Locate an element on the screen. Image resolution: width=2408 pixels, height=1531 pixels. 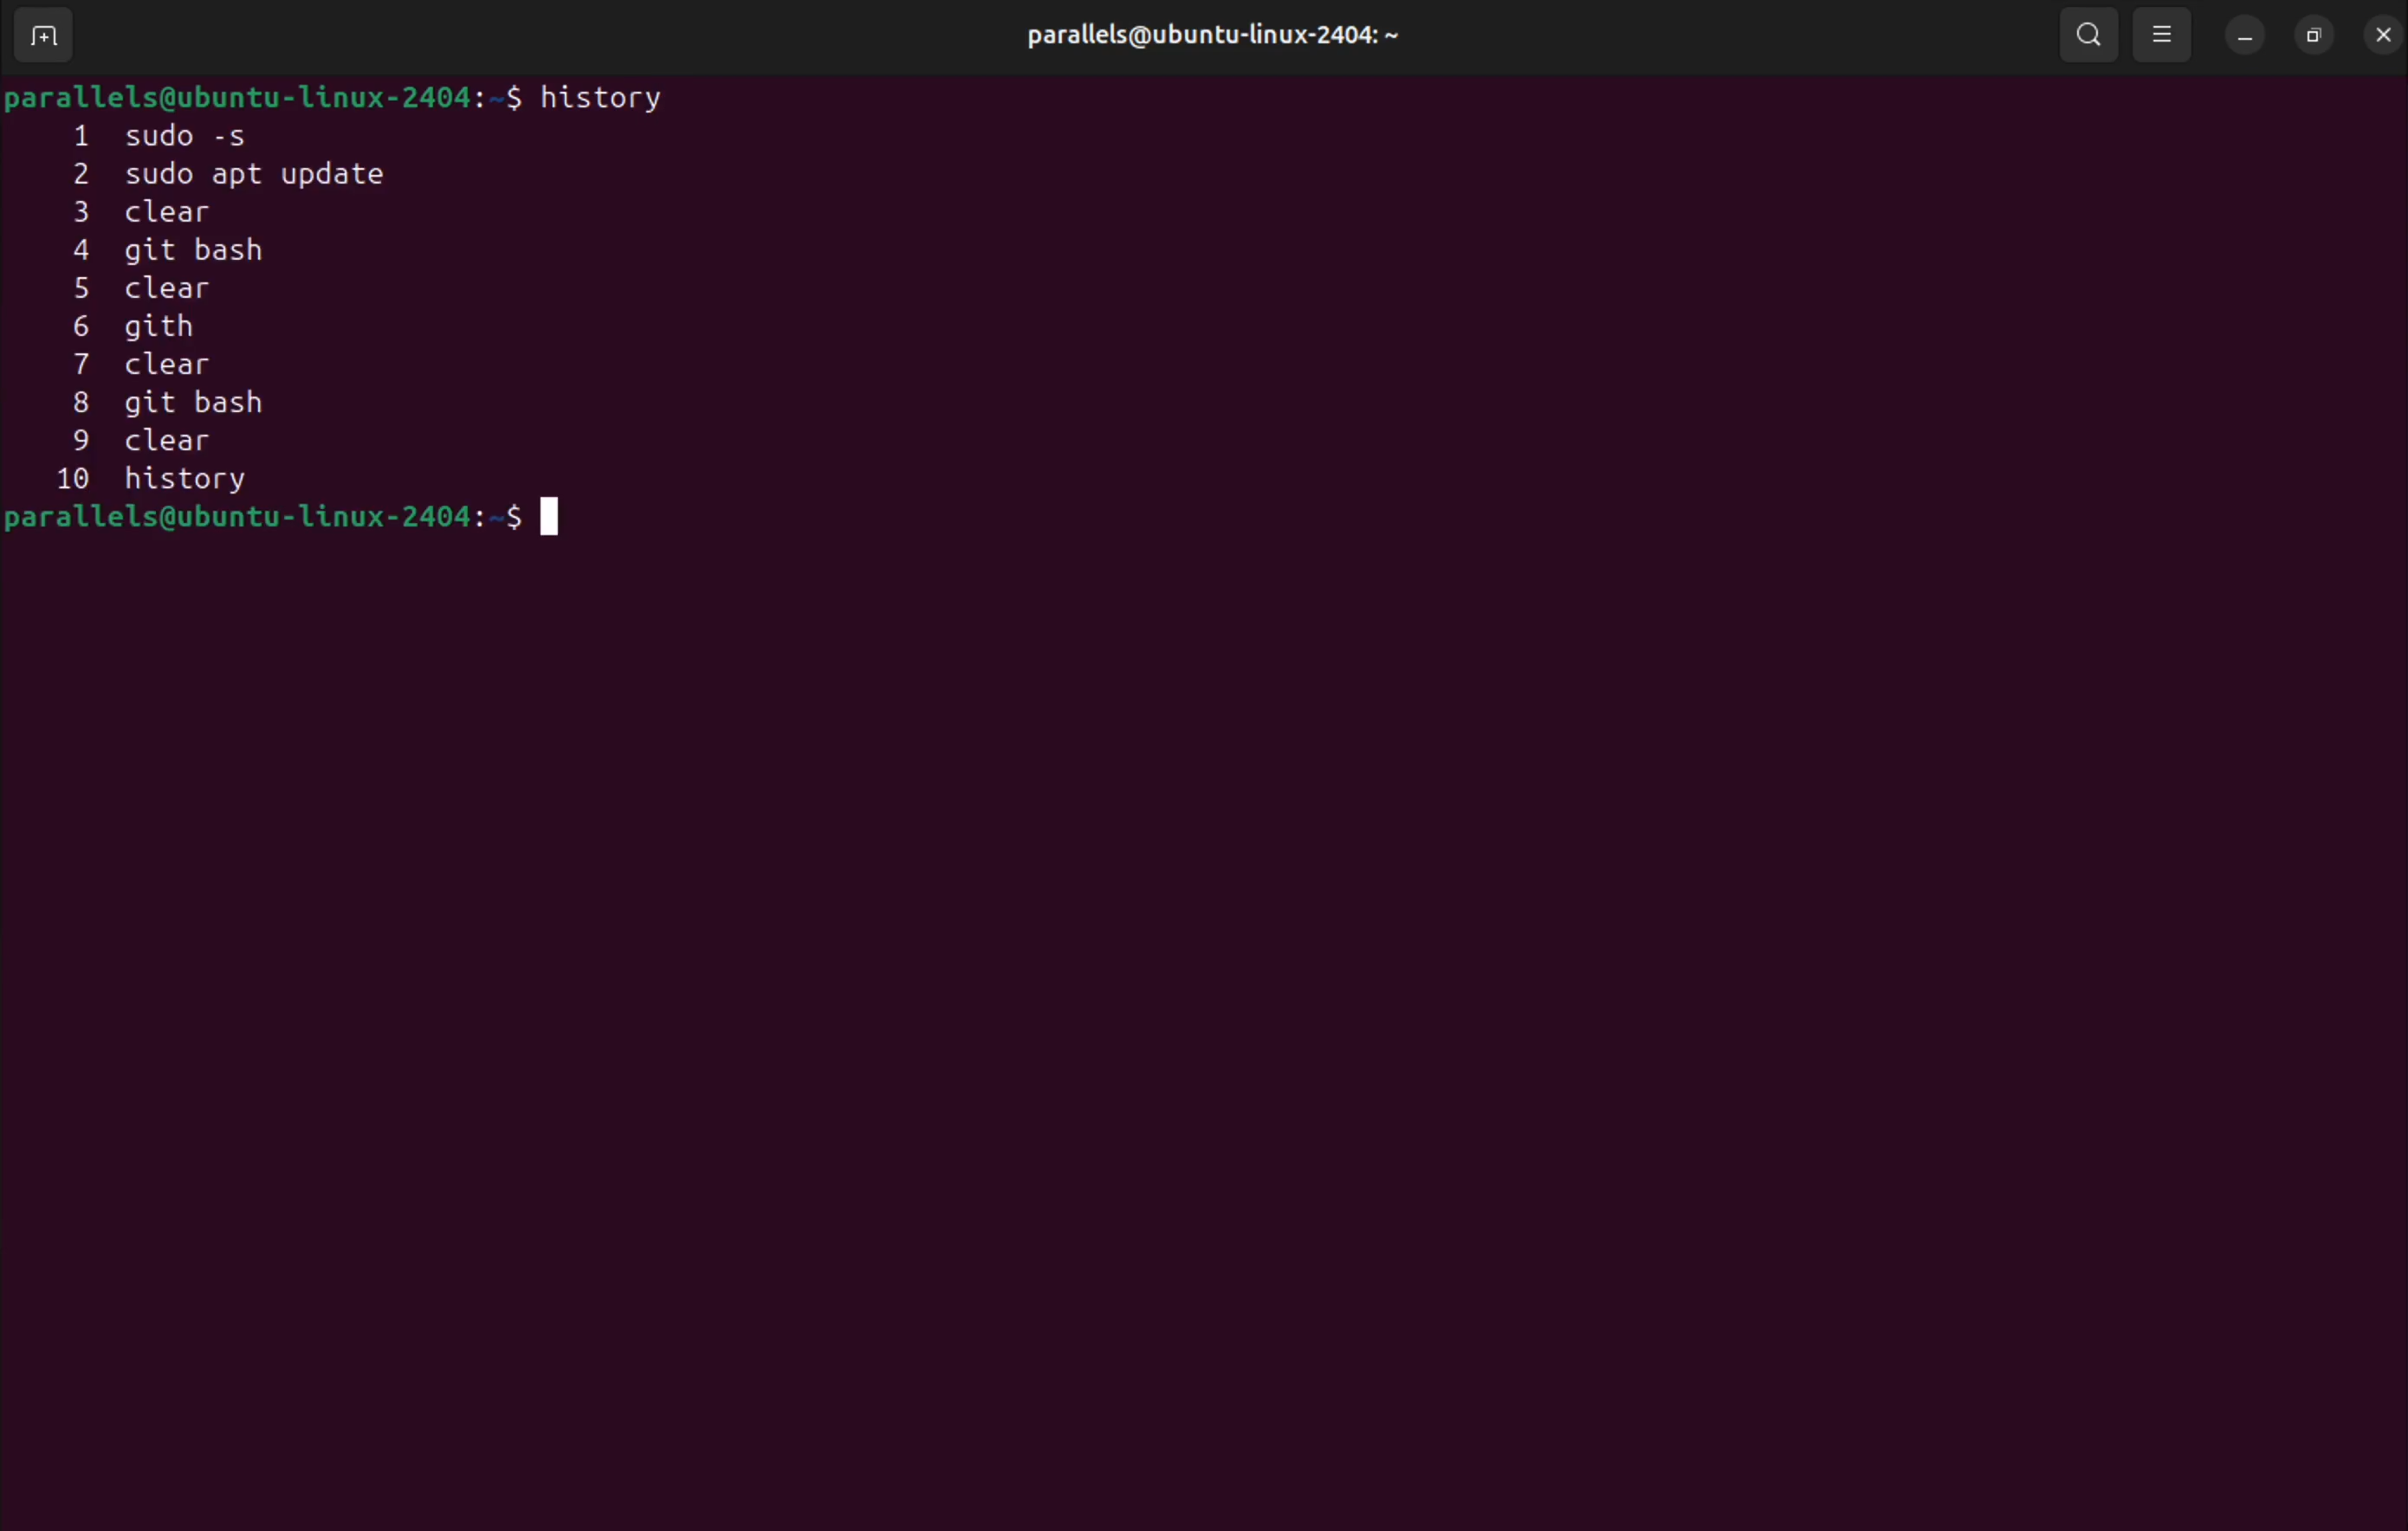
minimize is located at coordinates (2244, 35).